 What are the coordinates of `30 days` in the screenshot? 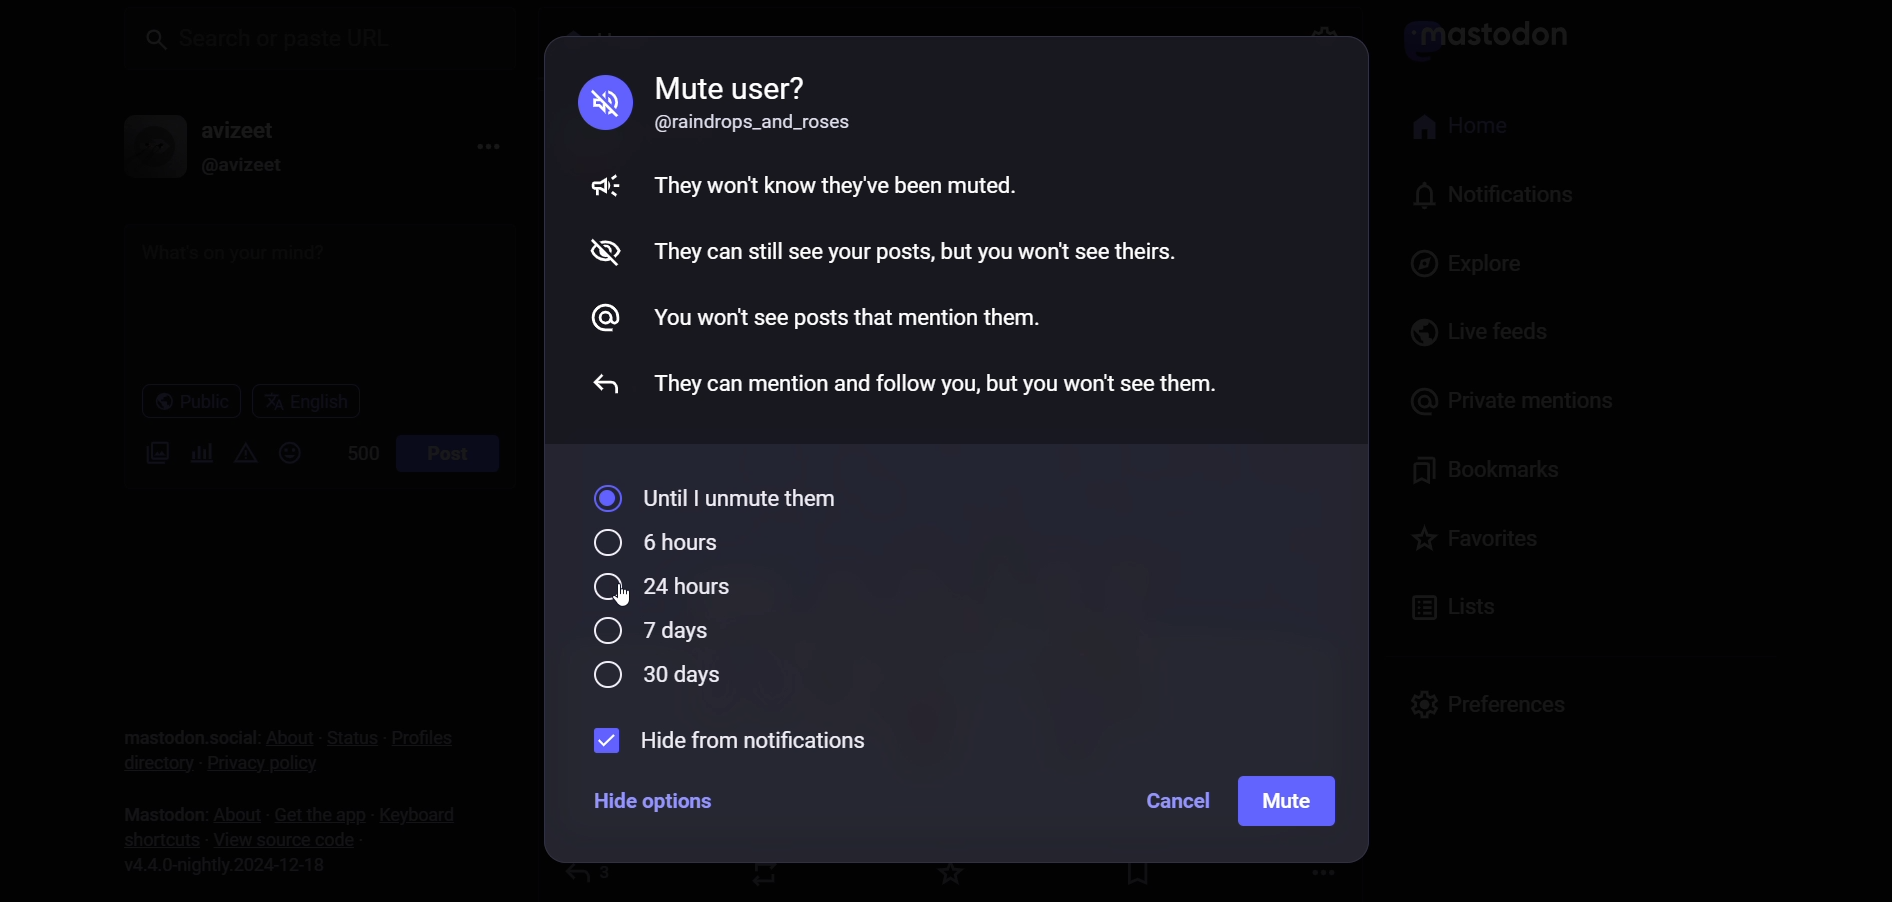 It's located at (654, 679).